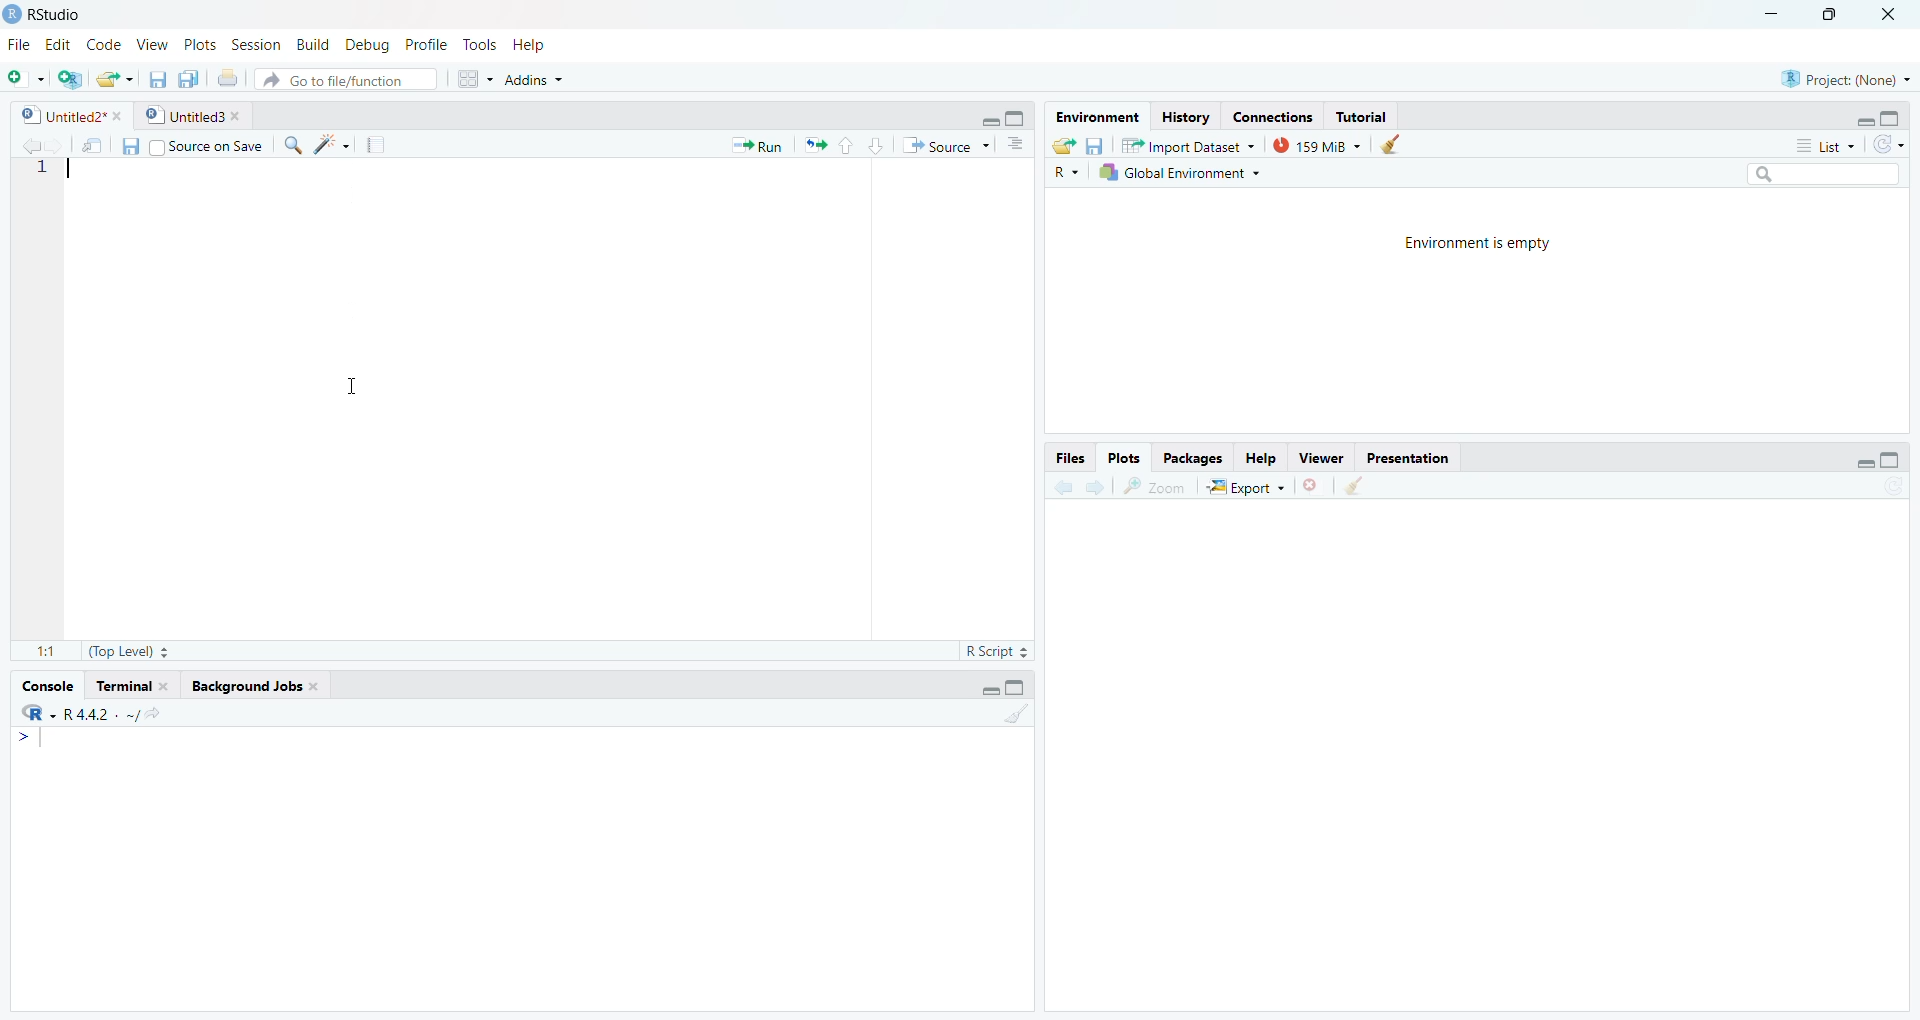 This screenshot has height=1020, width=1920. Describe the element at coordinates (70, 115) in the screenshot. I see `Untitled2` at that location.